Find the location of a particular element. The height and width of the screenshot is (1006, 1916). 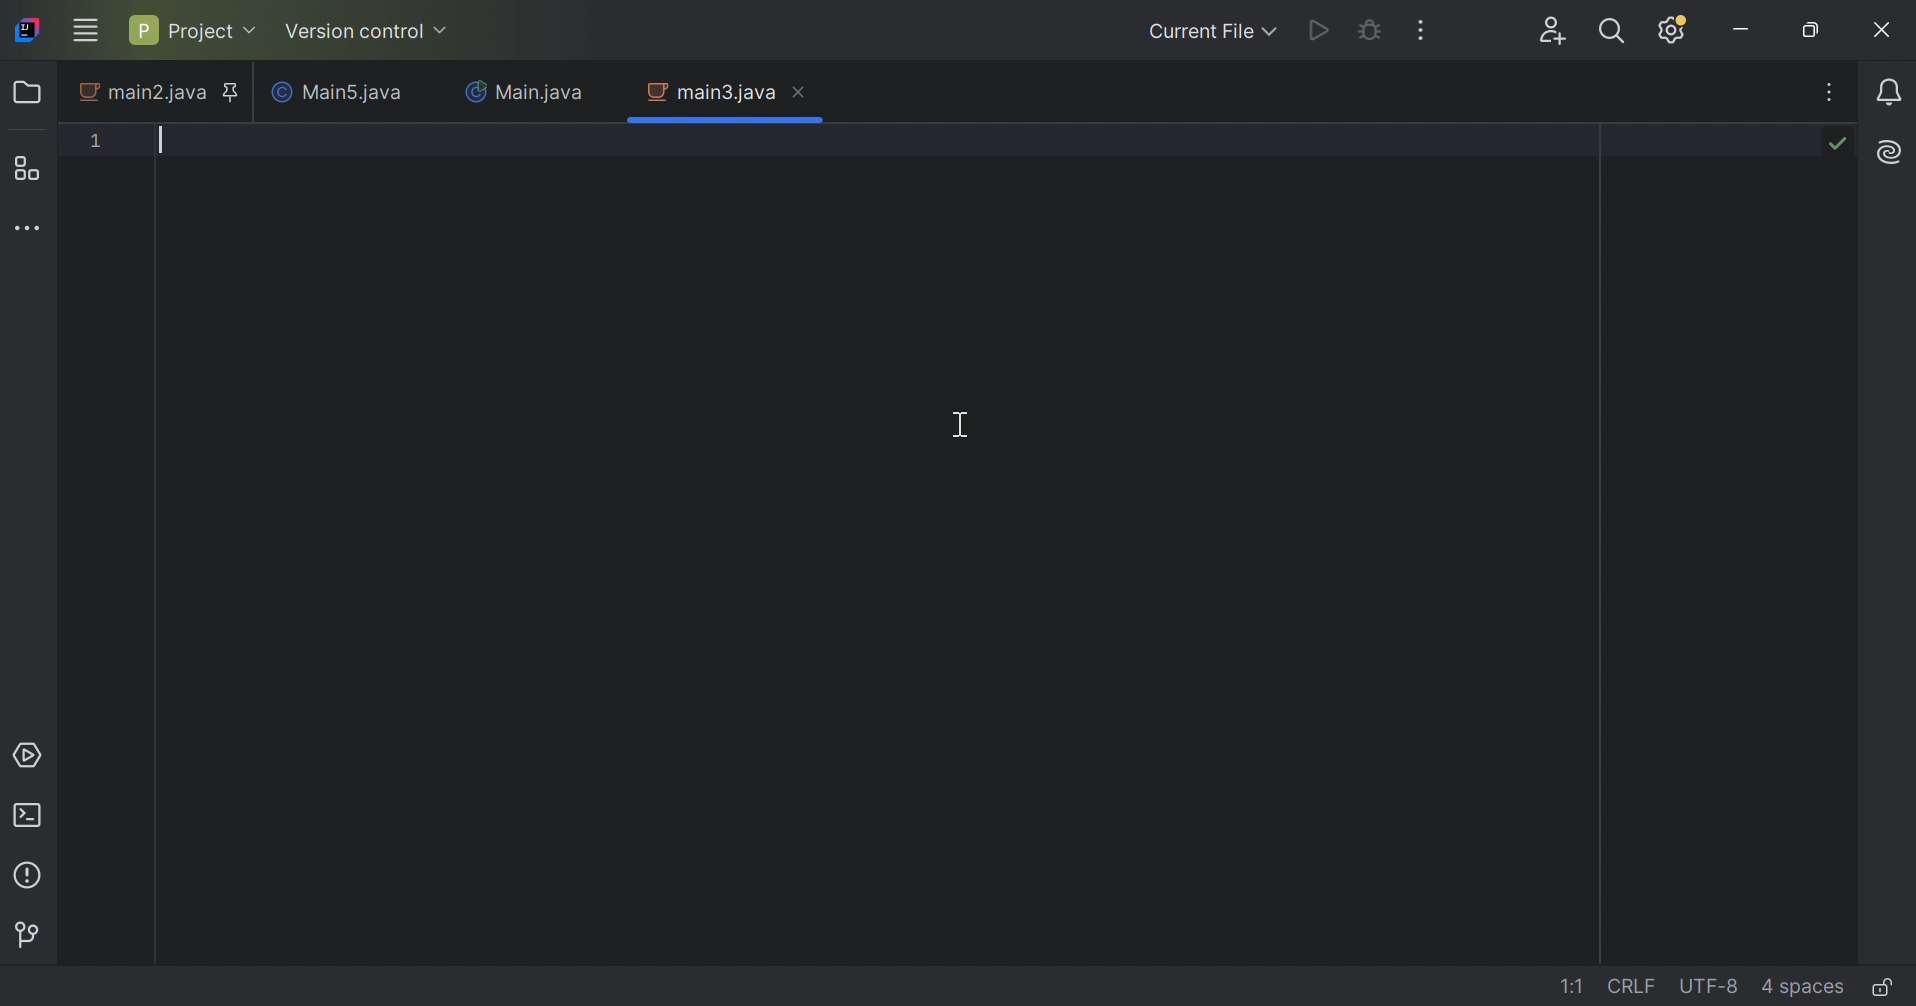

Version control is located at coordinates (363, 33).